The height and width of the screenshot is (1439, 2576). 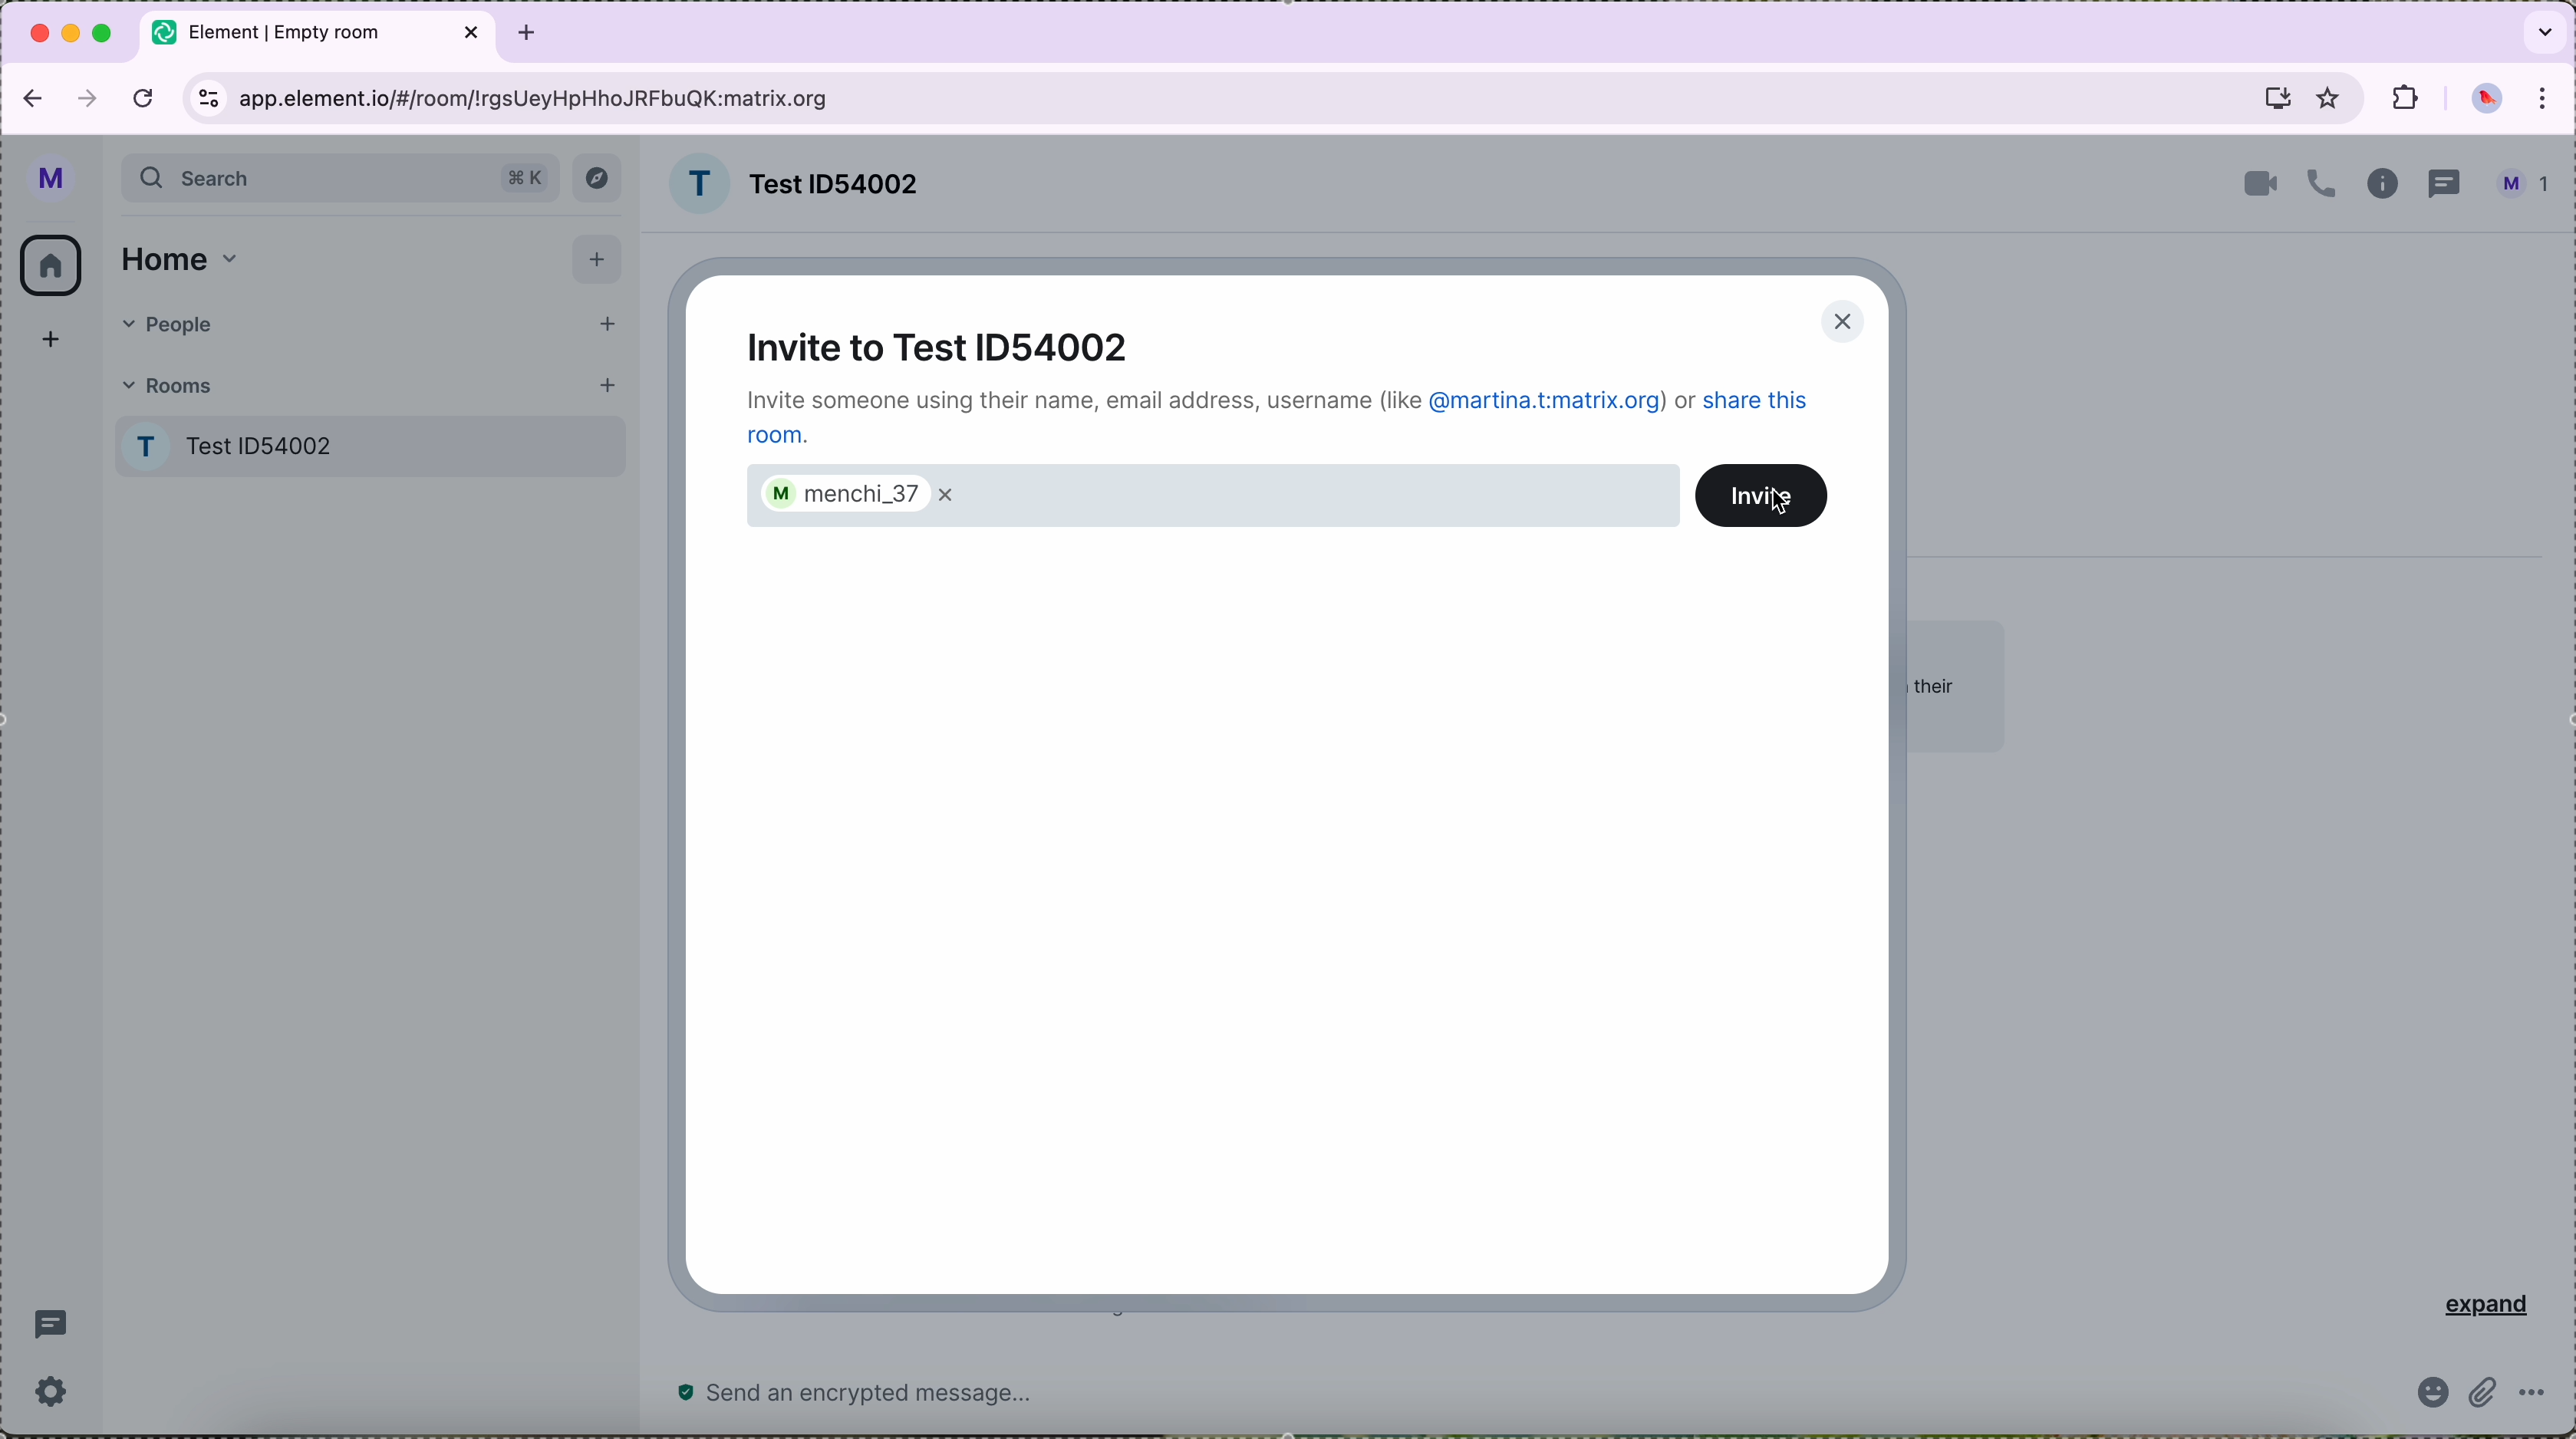 What do you see at coordinates (528, 30) in the screenshot?
I see `tab` at bounding box center [528, 30].